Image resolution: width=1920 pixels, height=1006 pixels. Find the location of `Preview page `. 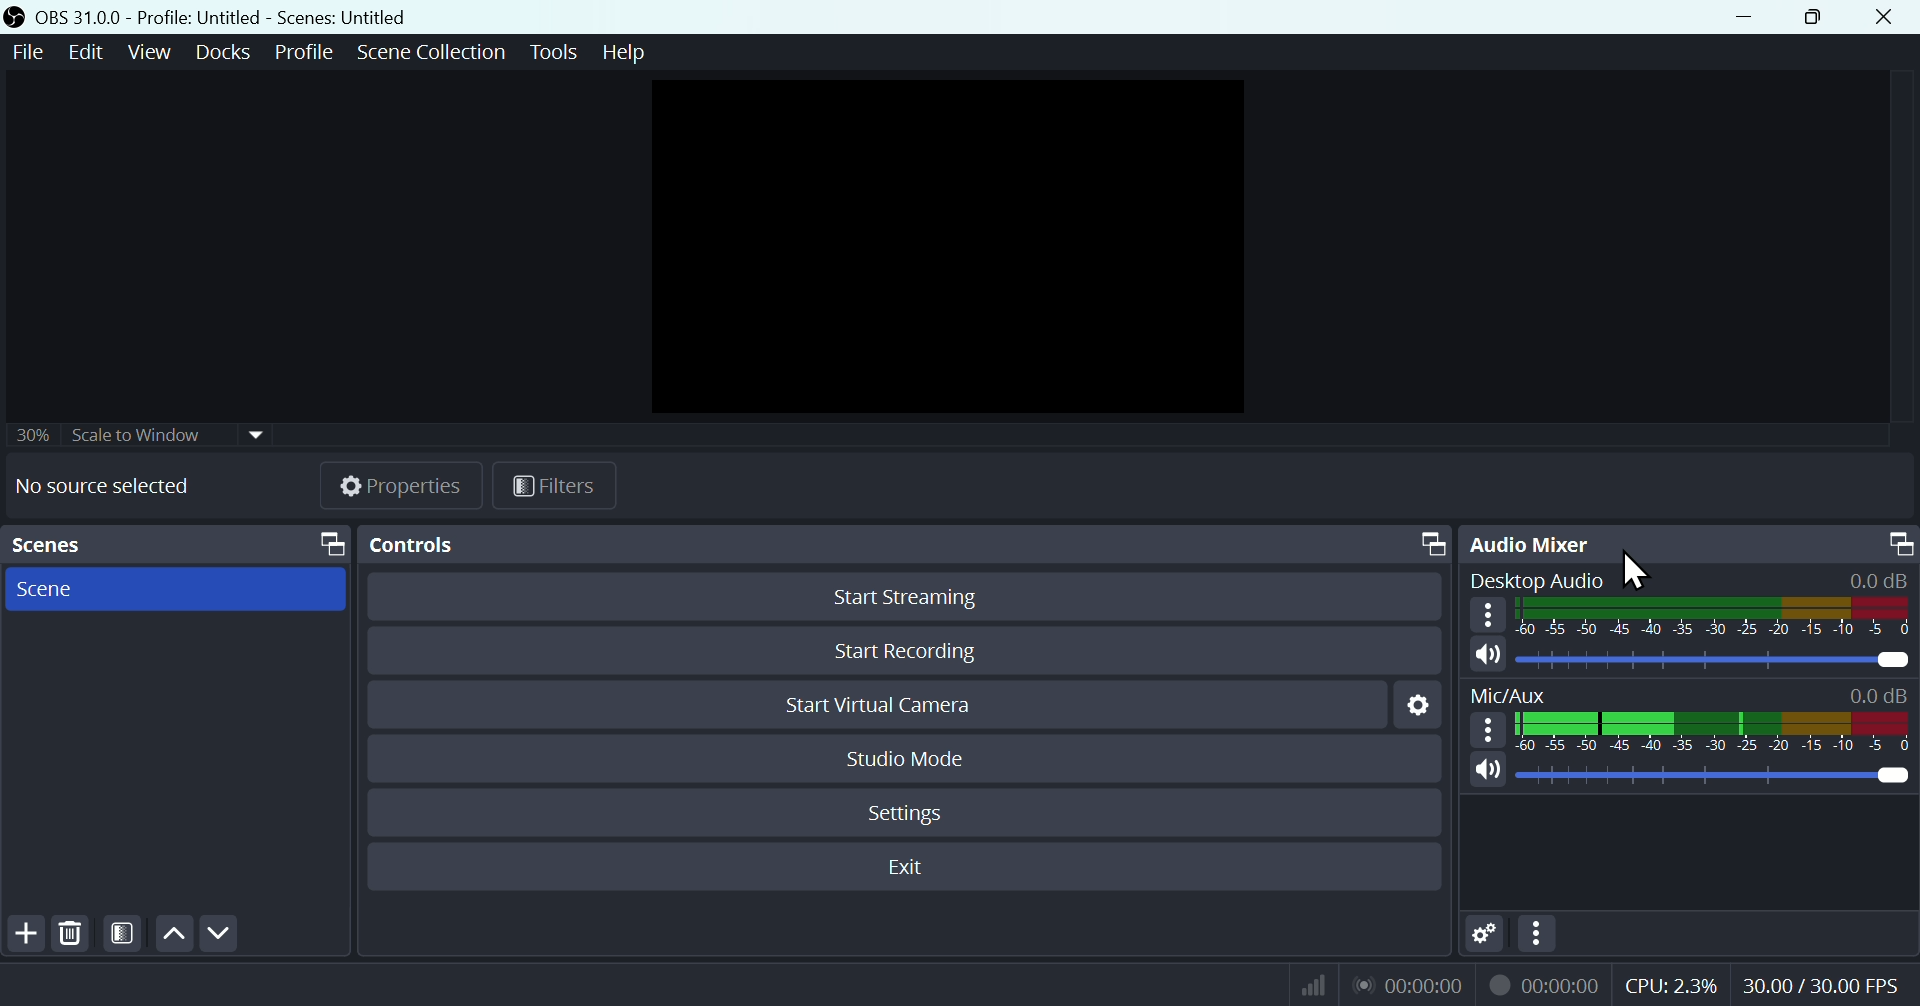

Preview page  is located at coordinates (941, 241).